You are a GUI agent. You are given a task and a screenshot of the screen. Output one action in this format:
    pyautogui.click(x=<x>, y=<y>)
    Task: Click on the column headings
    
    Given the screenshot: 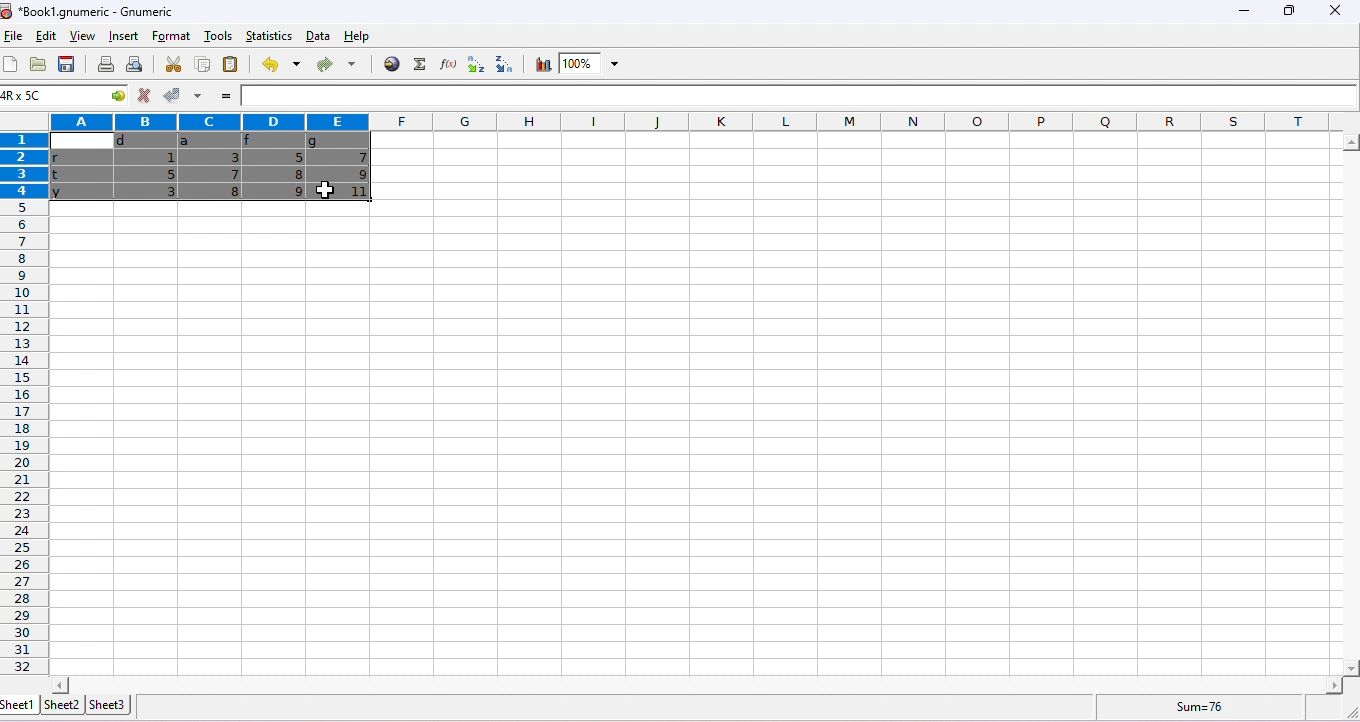 What is the action you would take?
    pyautogui.click(x=694, y=121)
    